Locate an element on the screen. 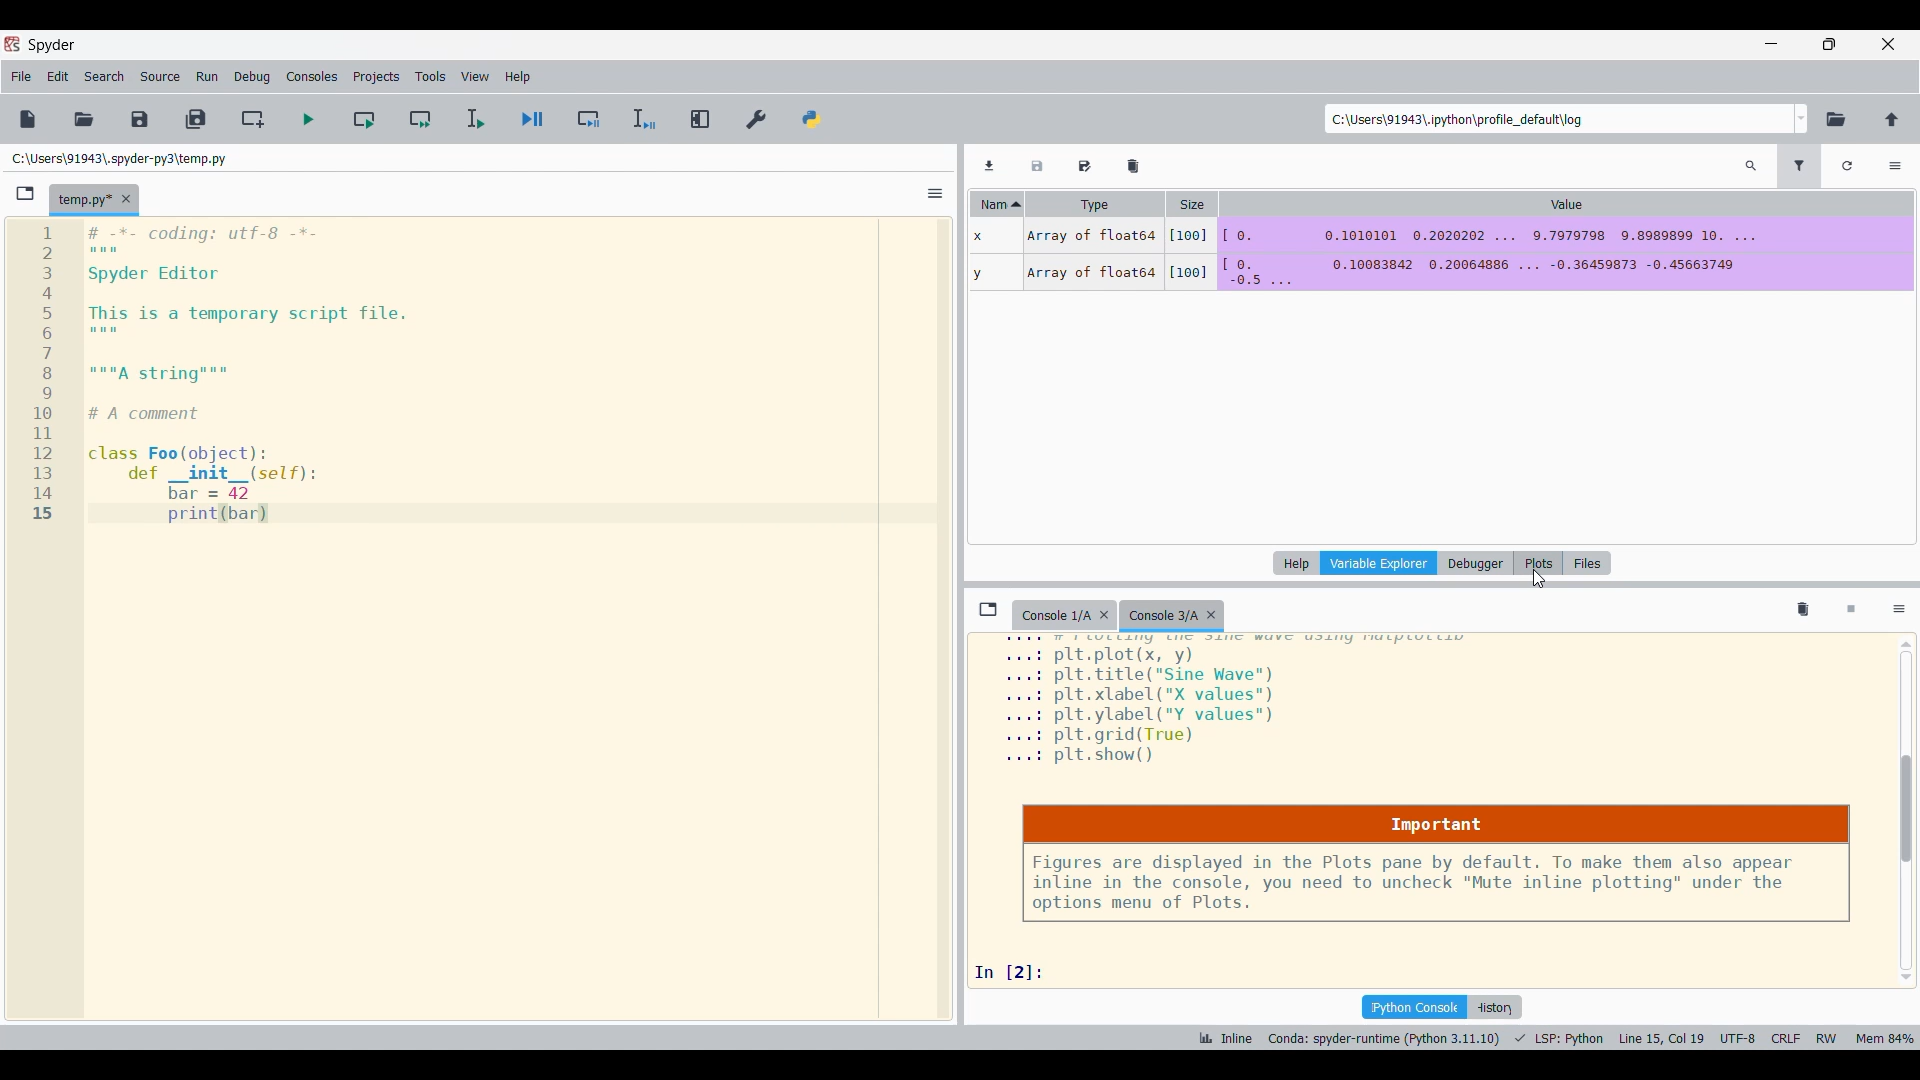 Image resolution: width=1920 pixels, height=1080 pixels. Size column is located at coordinates (1192, 204).